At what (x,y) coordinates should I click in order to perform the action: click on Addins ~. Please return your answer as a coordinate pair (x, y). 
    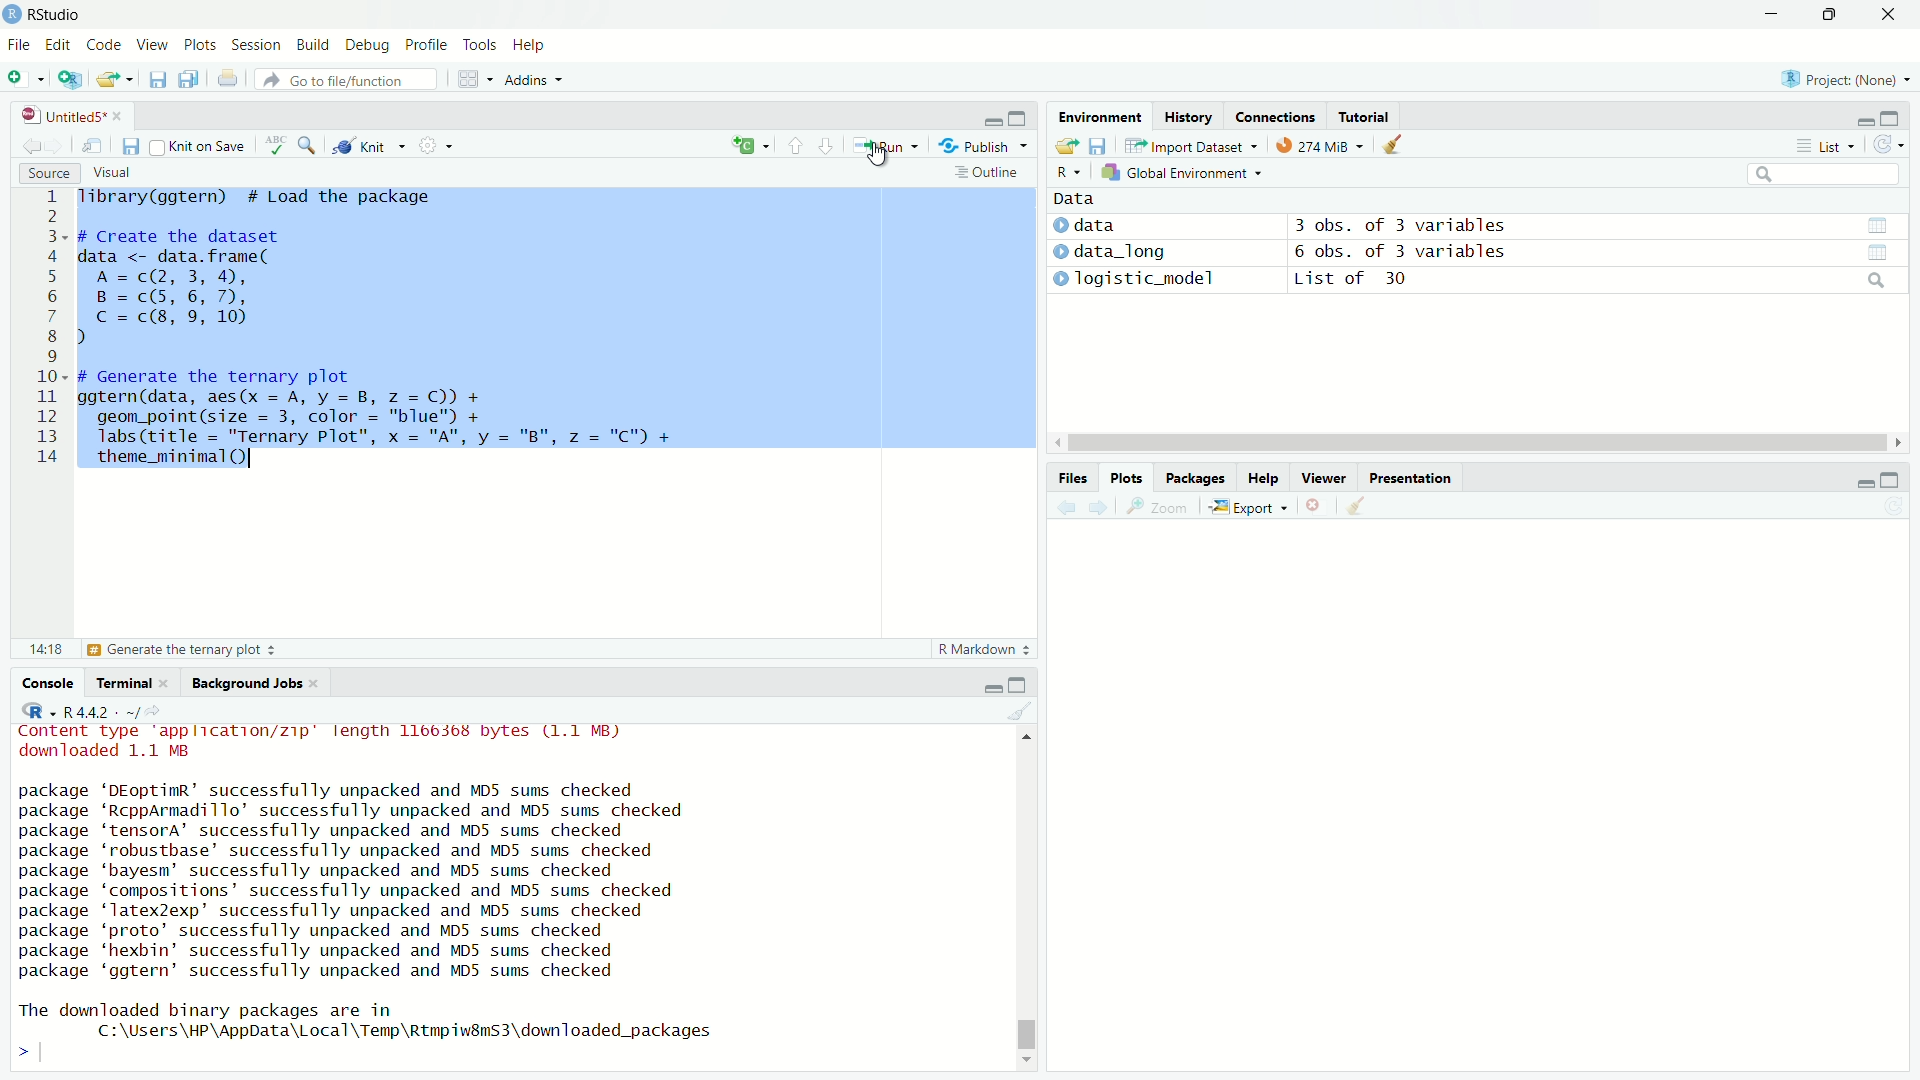
    Looking at the image, I should click on (530, 81).